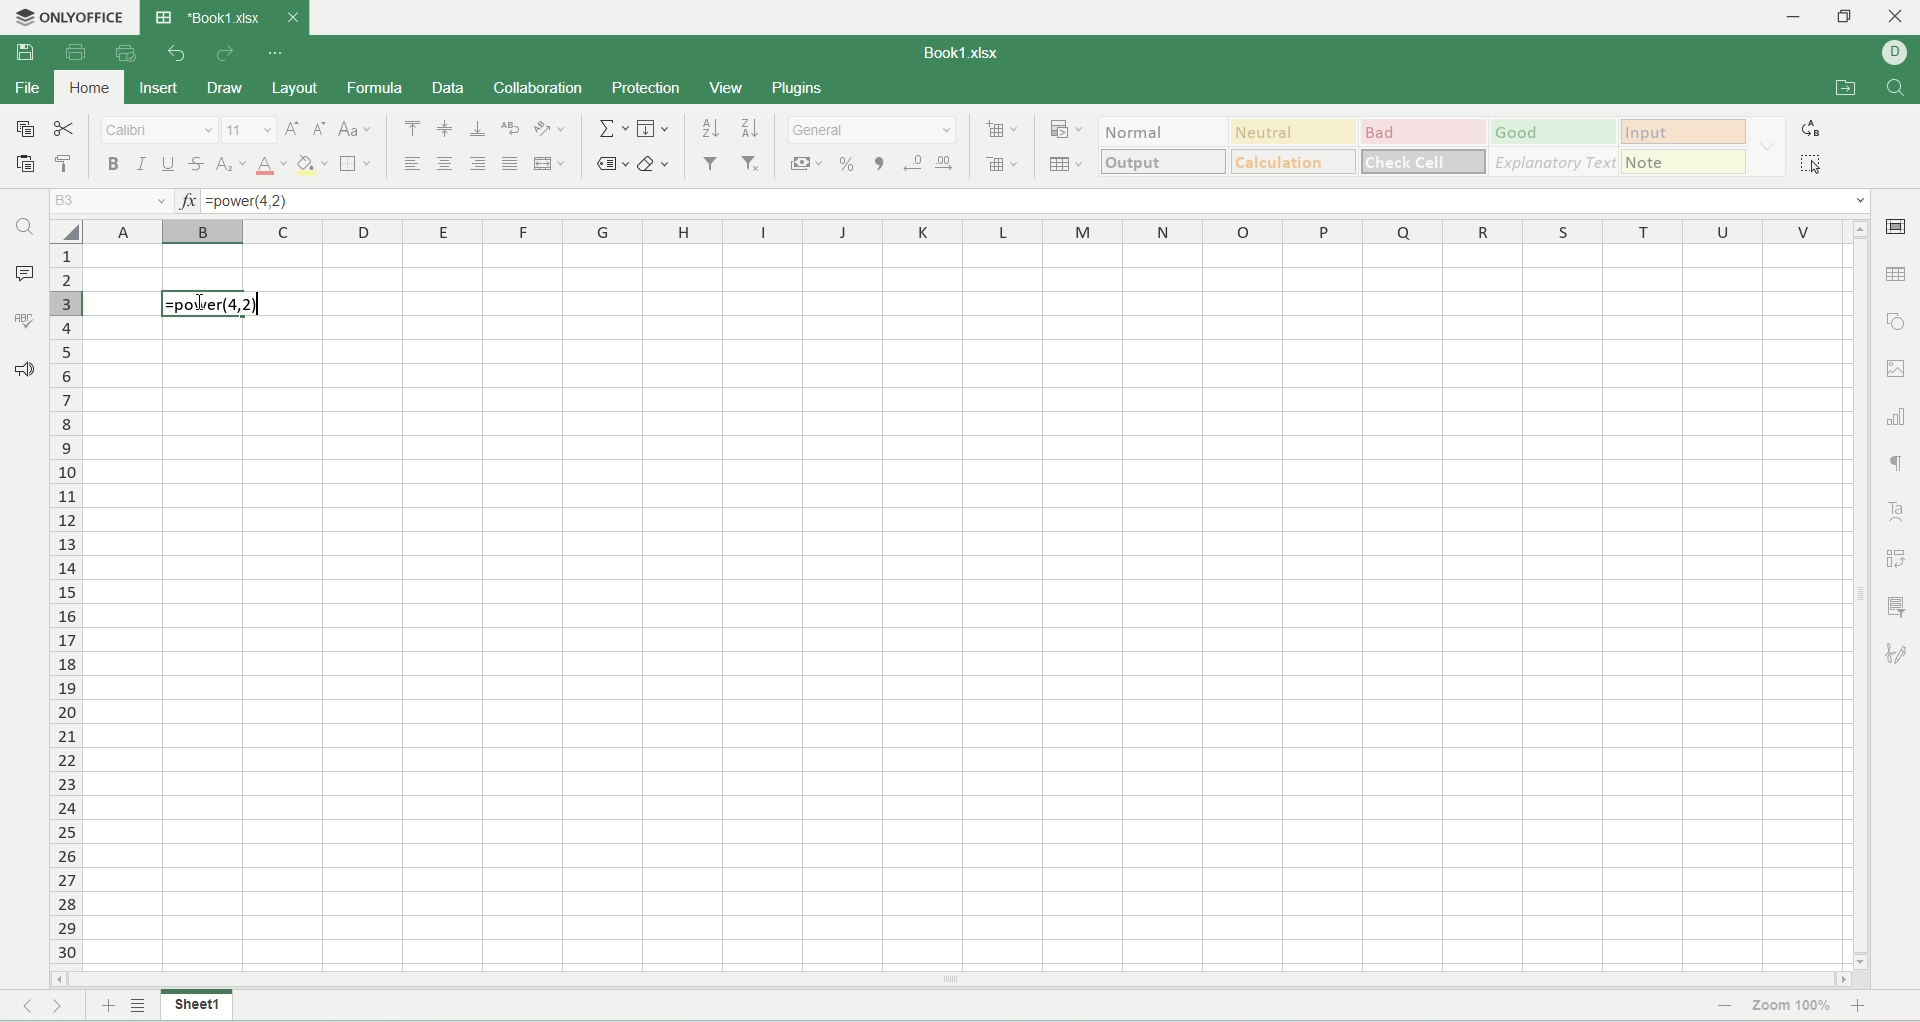 The width and height of the screenshot is (1920, 1022). What do you see at coordinates (1846, 21) in the screenshot?
I see `maximize` at bounding box center [1846, 21].